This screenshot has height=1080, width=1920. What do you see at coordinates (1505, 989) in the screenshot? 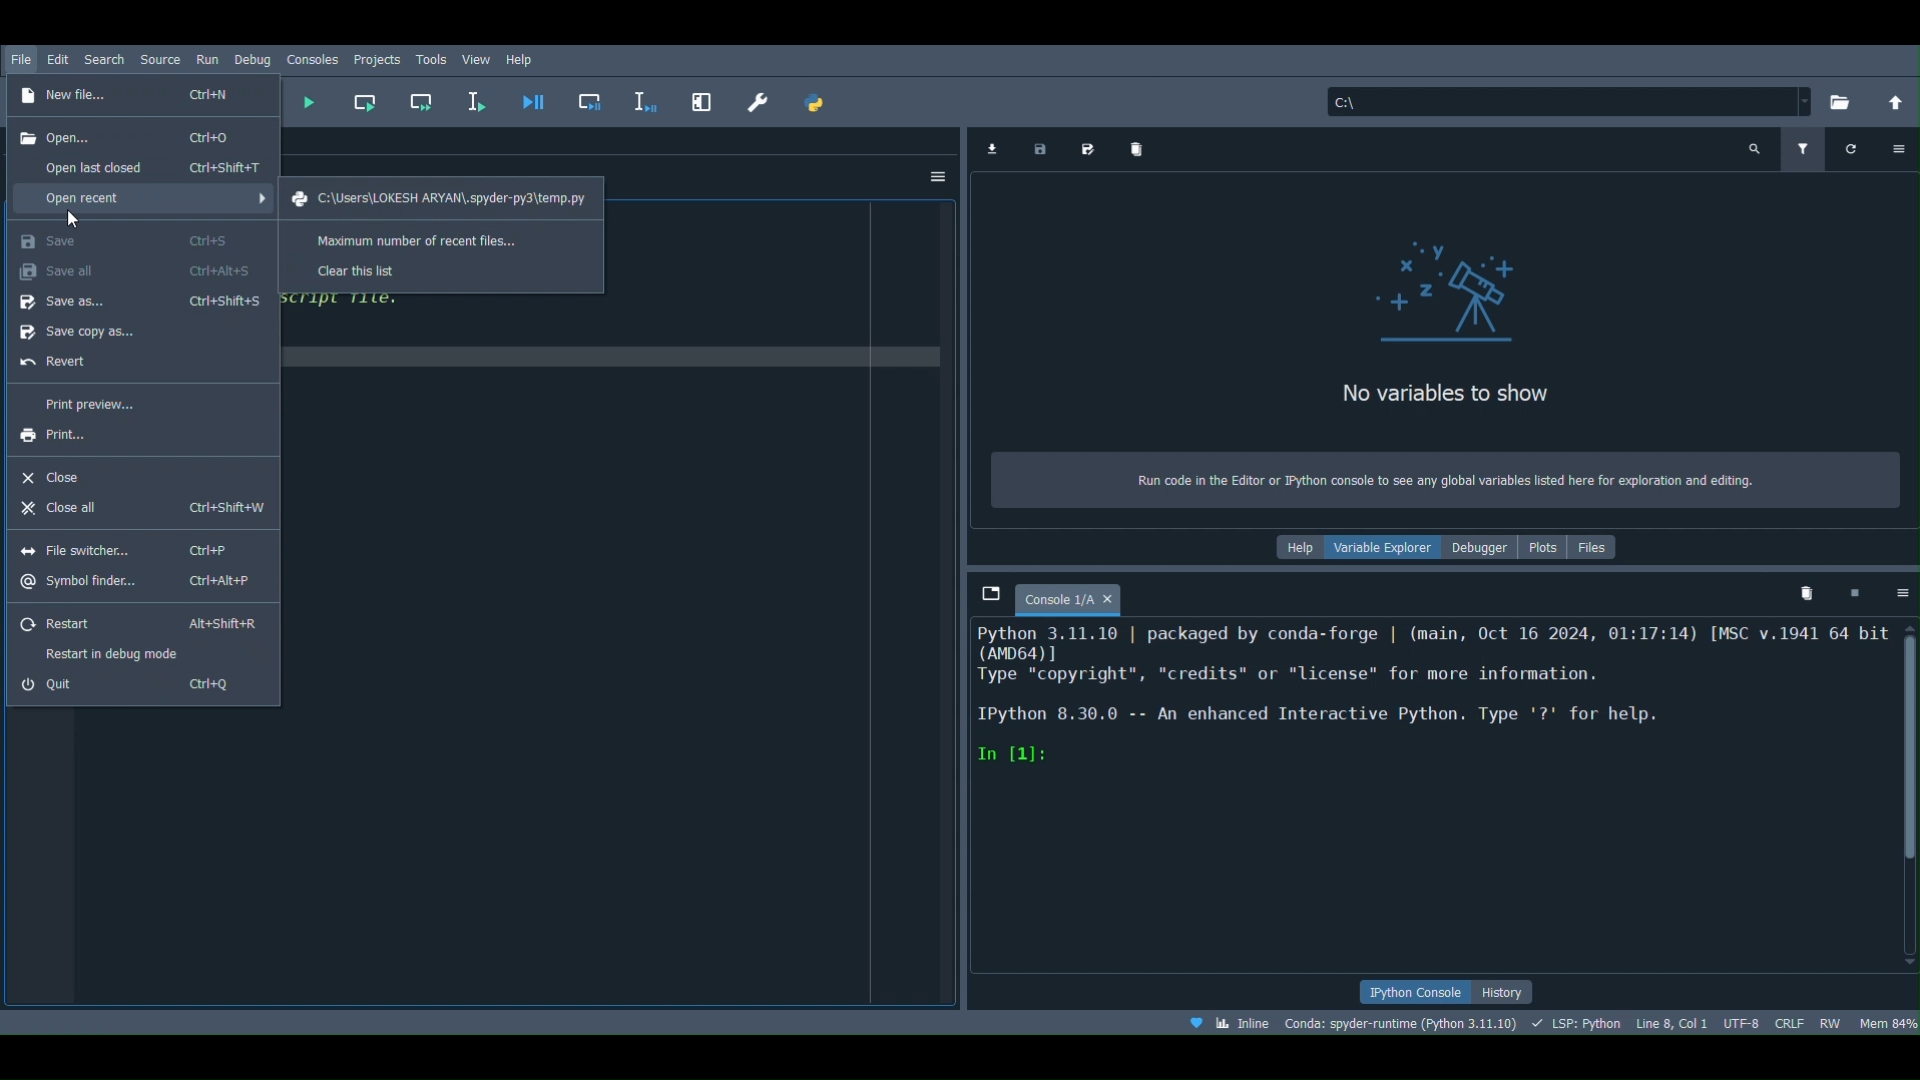
I see `History` at bounding box center [1505, 989].